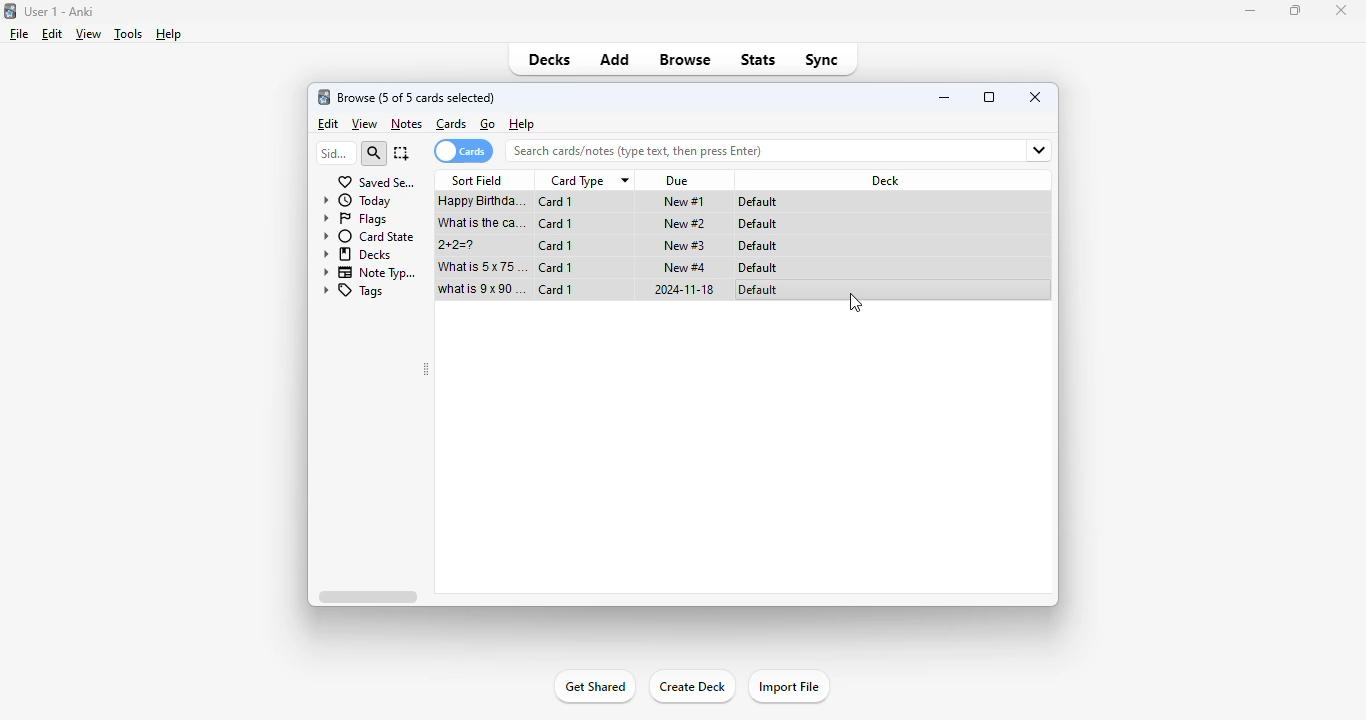  What do you see at coordinates (556, 224) in the screenshot?
I see `card 1` at bounding box center [556, 224].